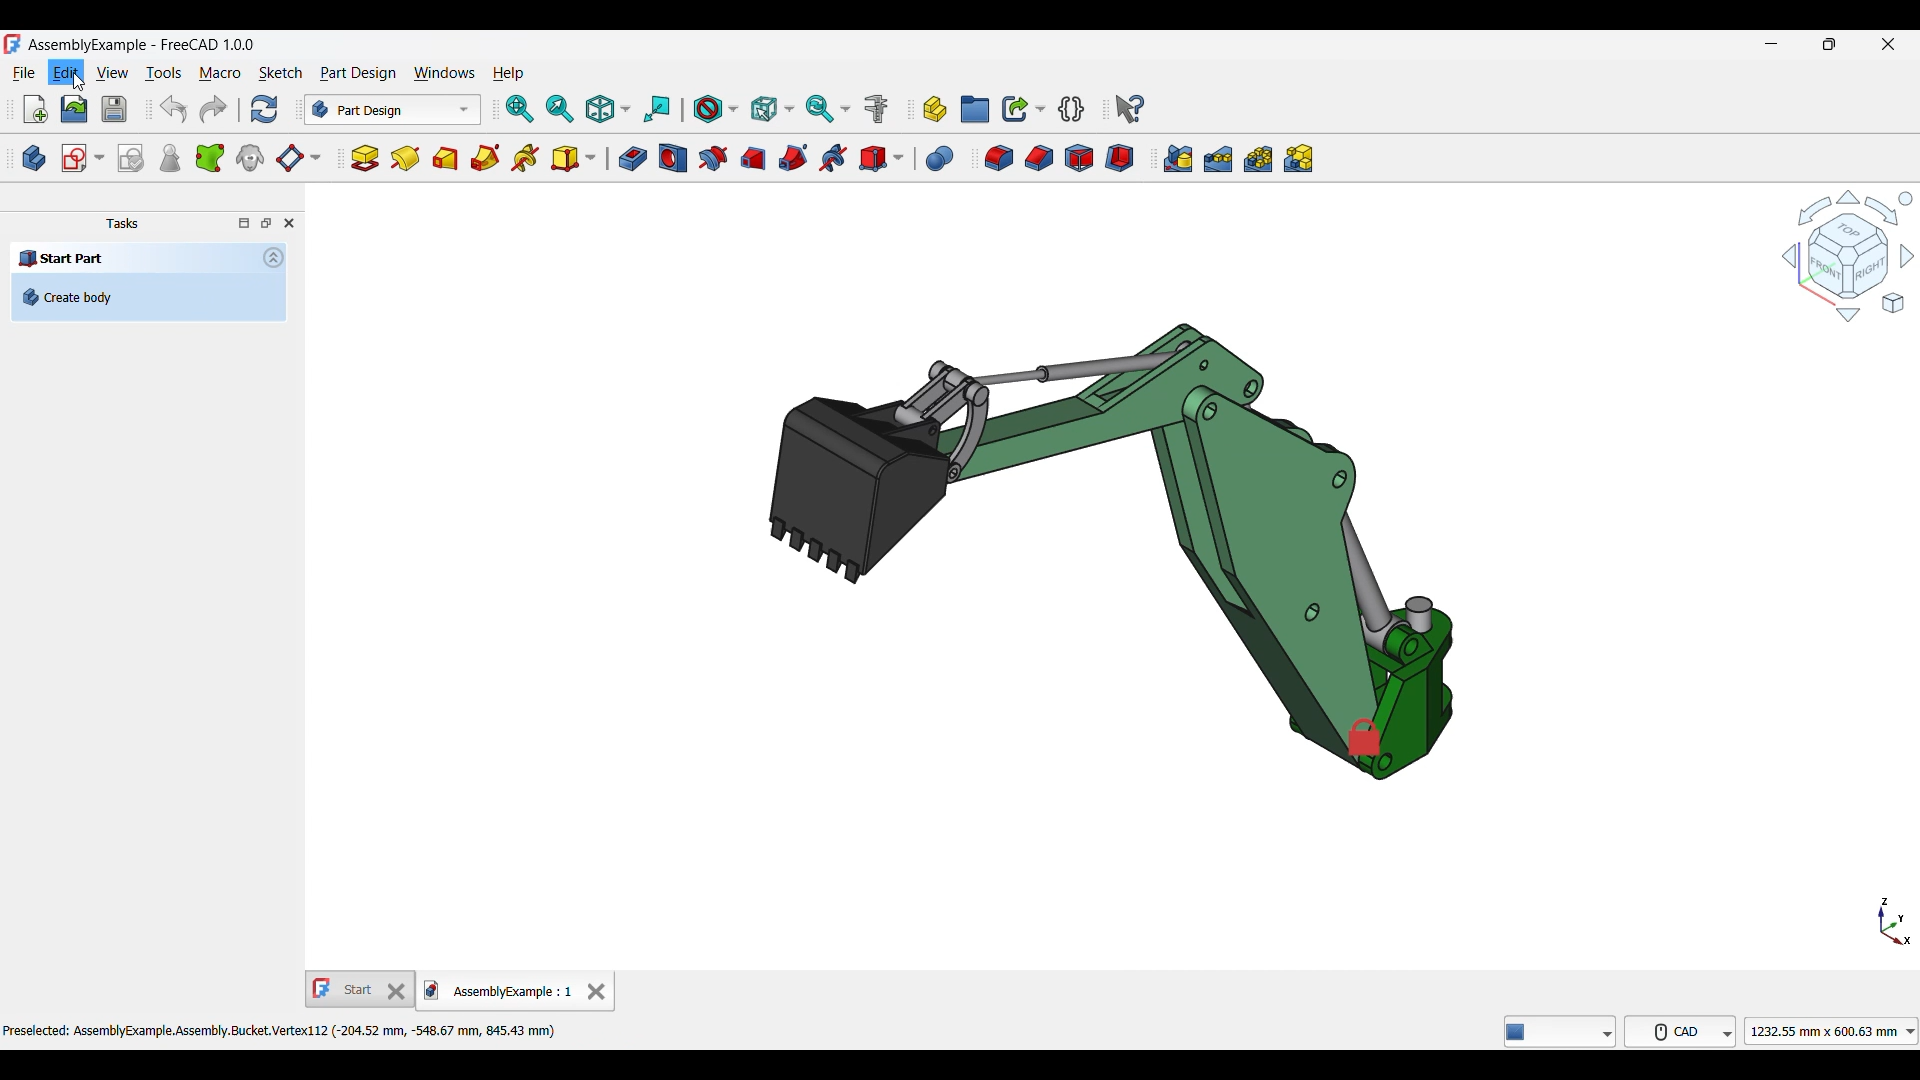 The height and width of the screenshot is (1080, 1920). Describe the element at coordinates (673, 158) in the screenshot. I see `Hole` at that location.